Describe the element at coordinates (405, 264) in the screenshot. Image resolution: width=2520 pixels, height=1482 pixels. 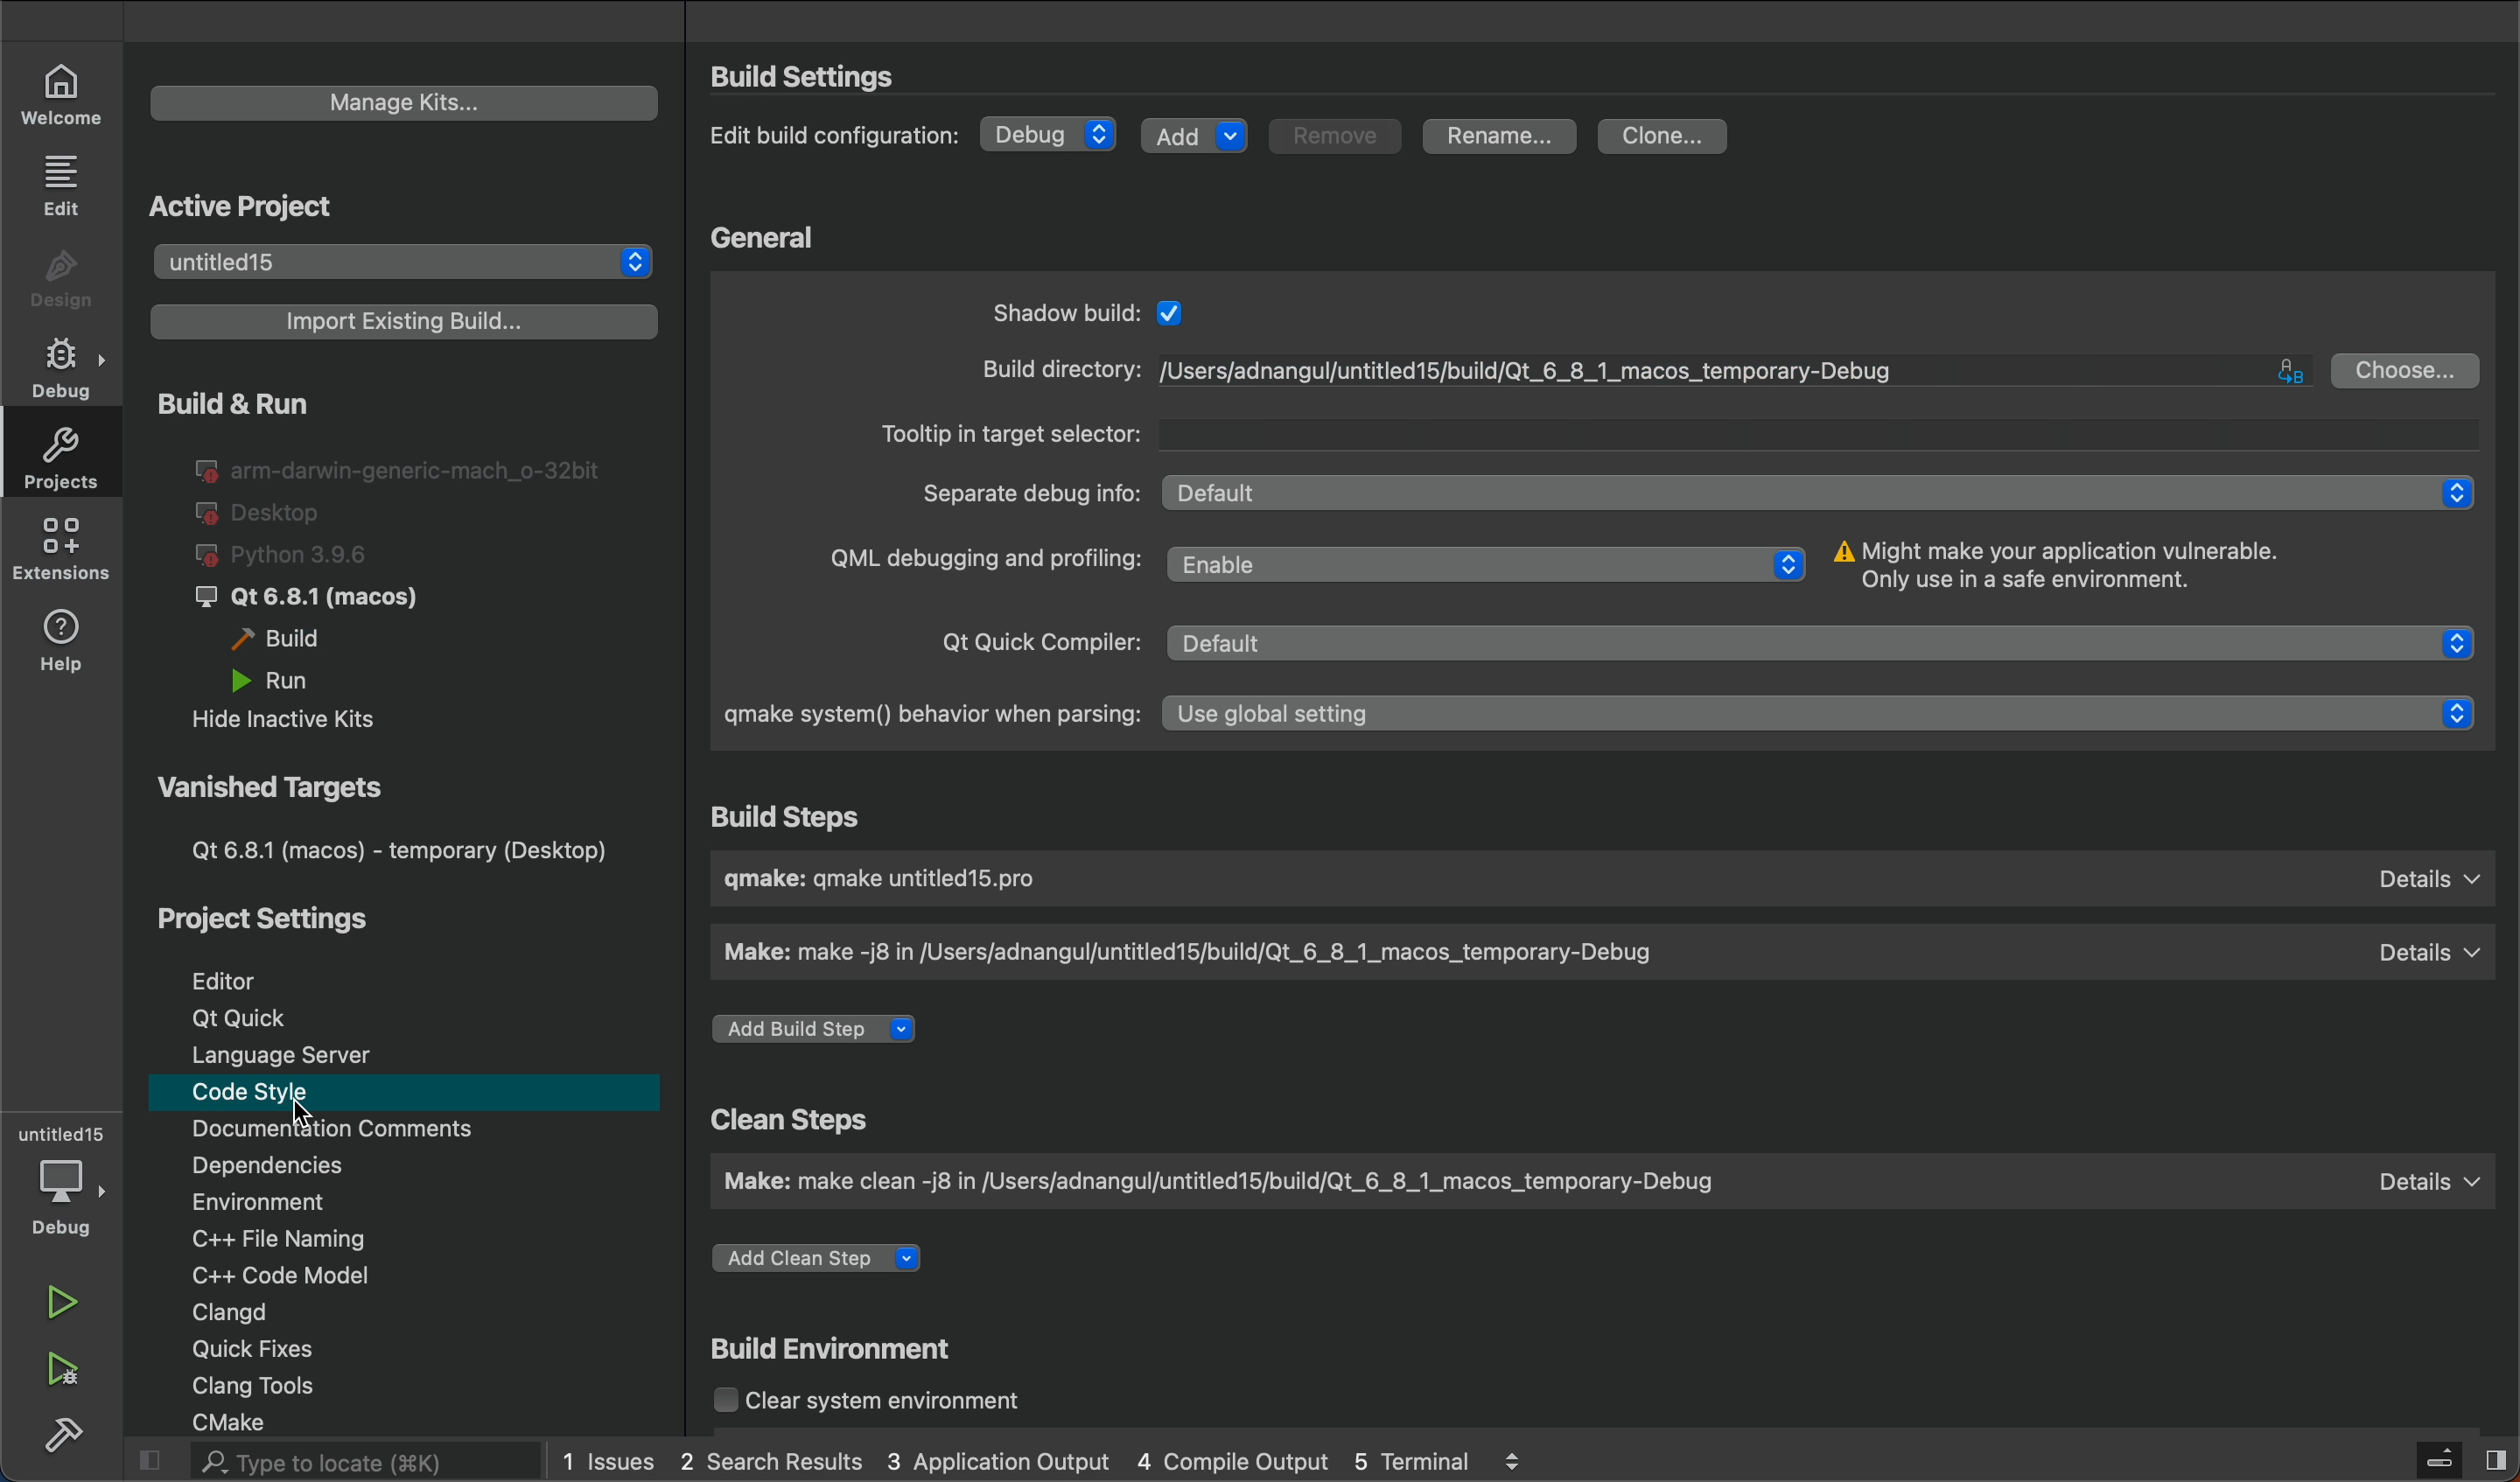
I see `project select` at that location.